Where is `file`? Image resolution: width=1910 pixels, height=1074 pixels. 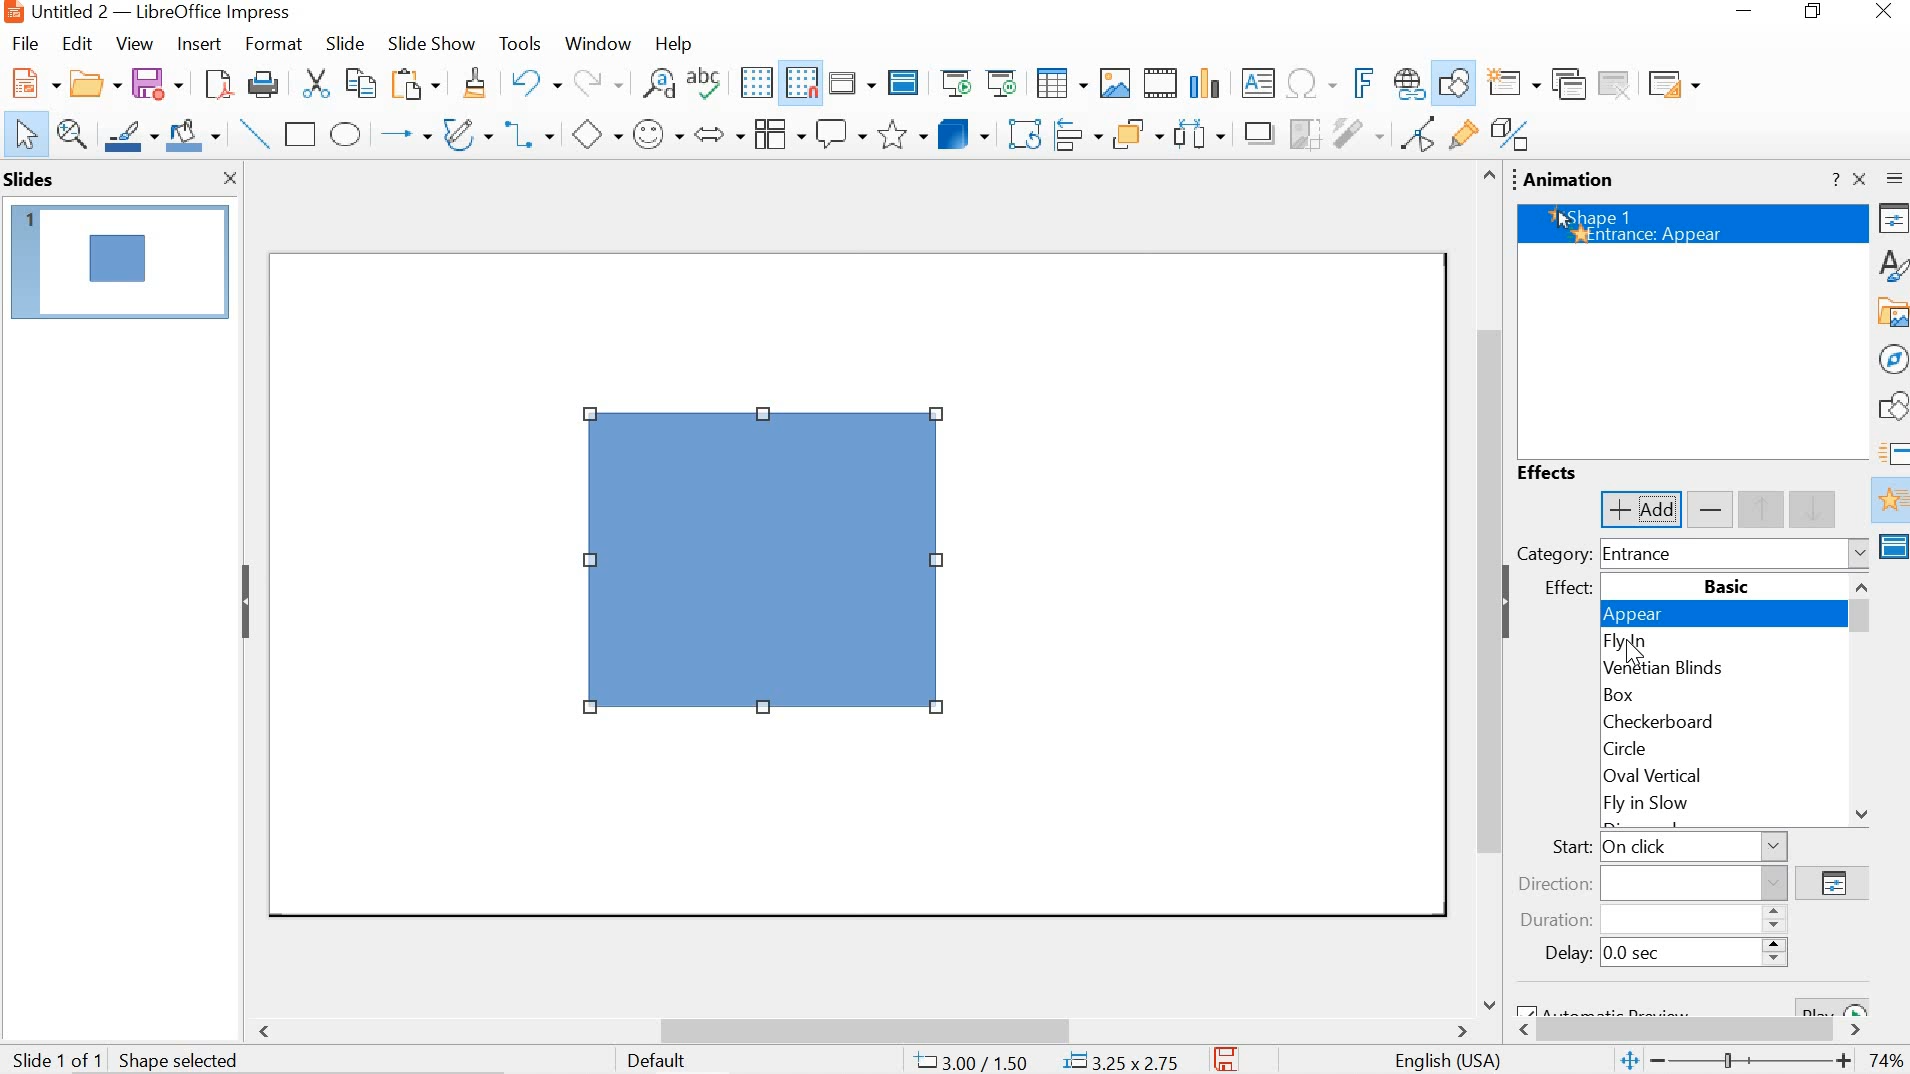
file is located at coordinates (25, 44).